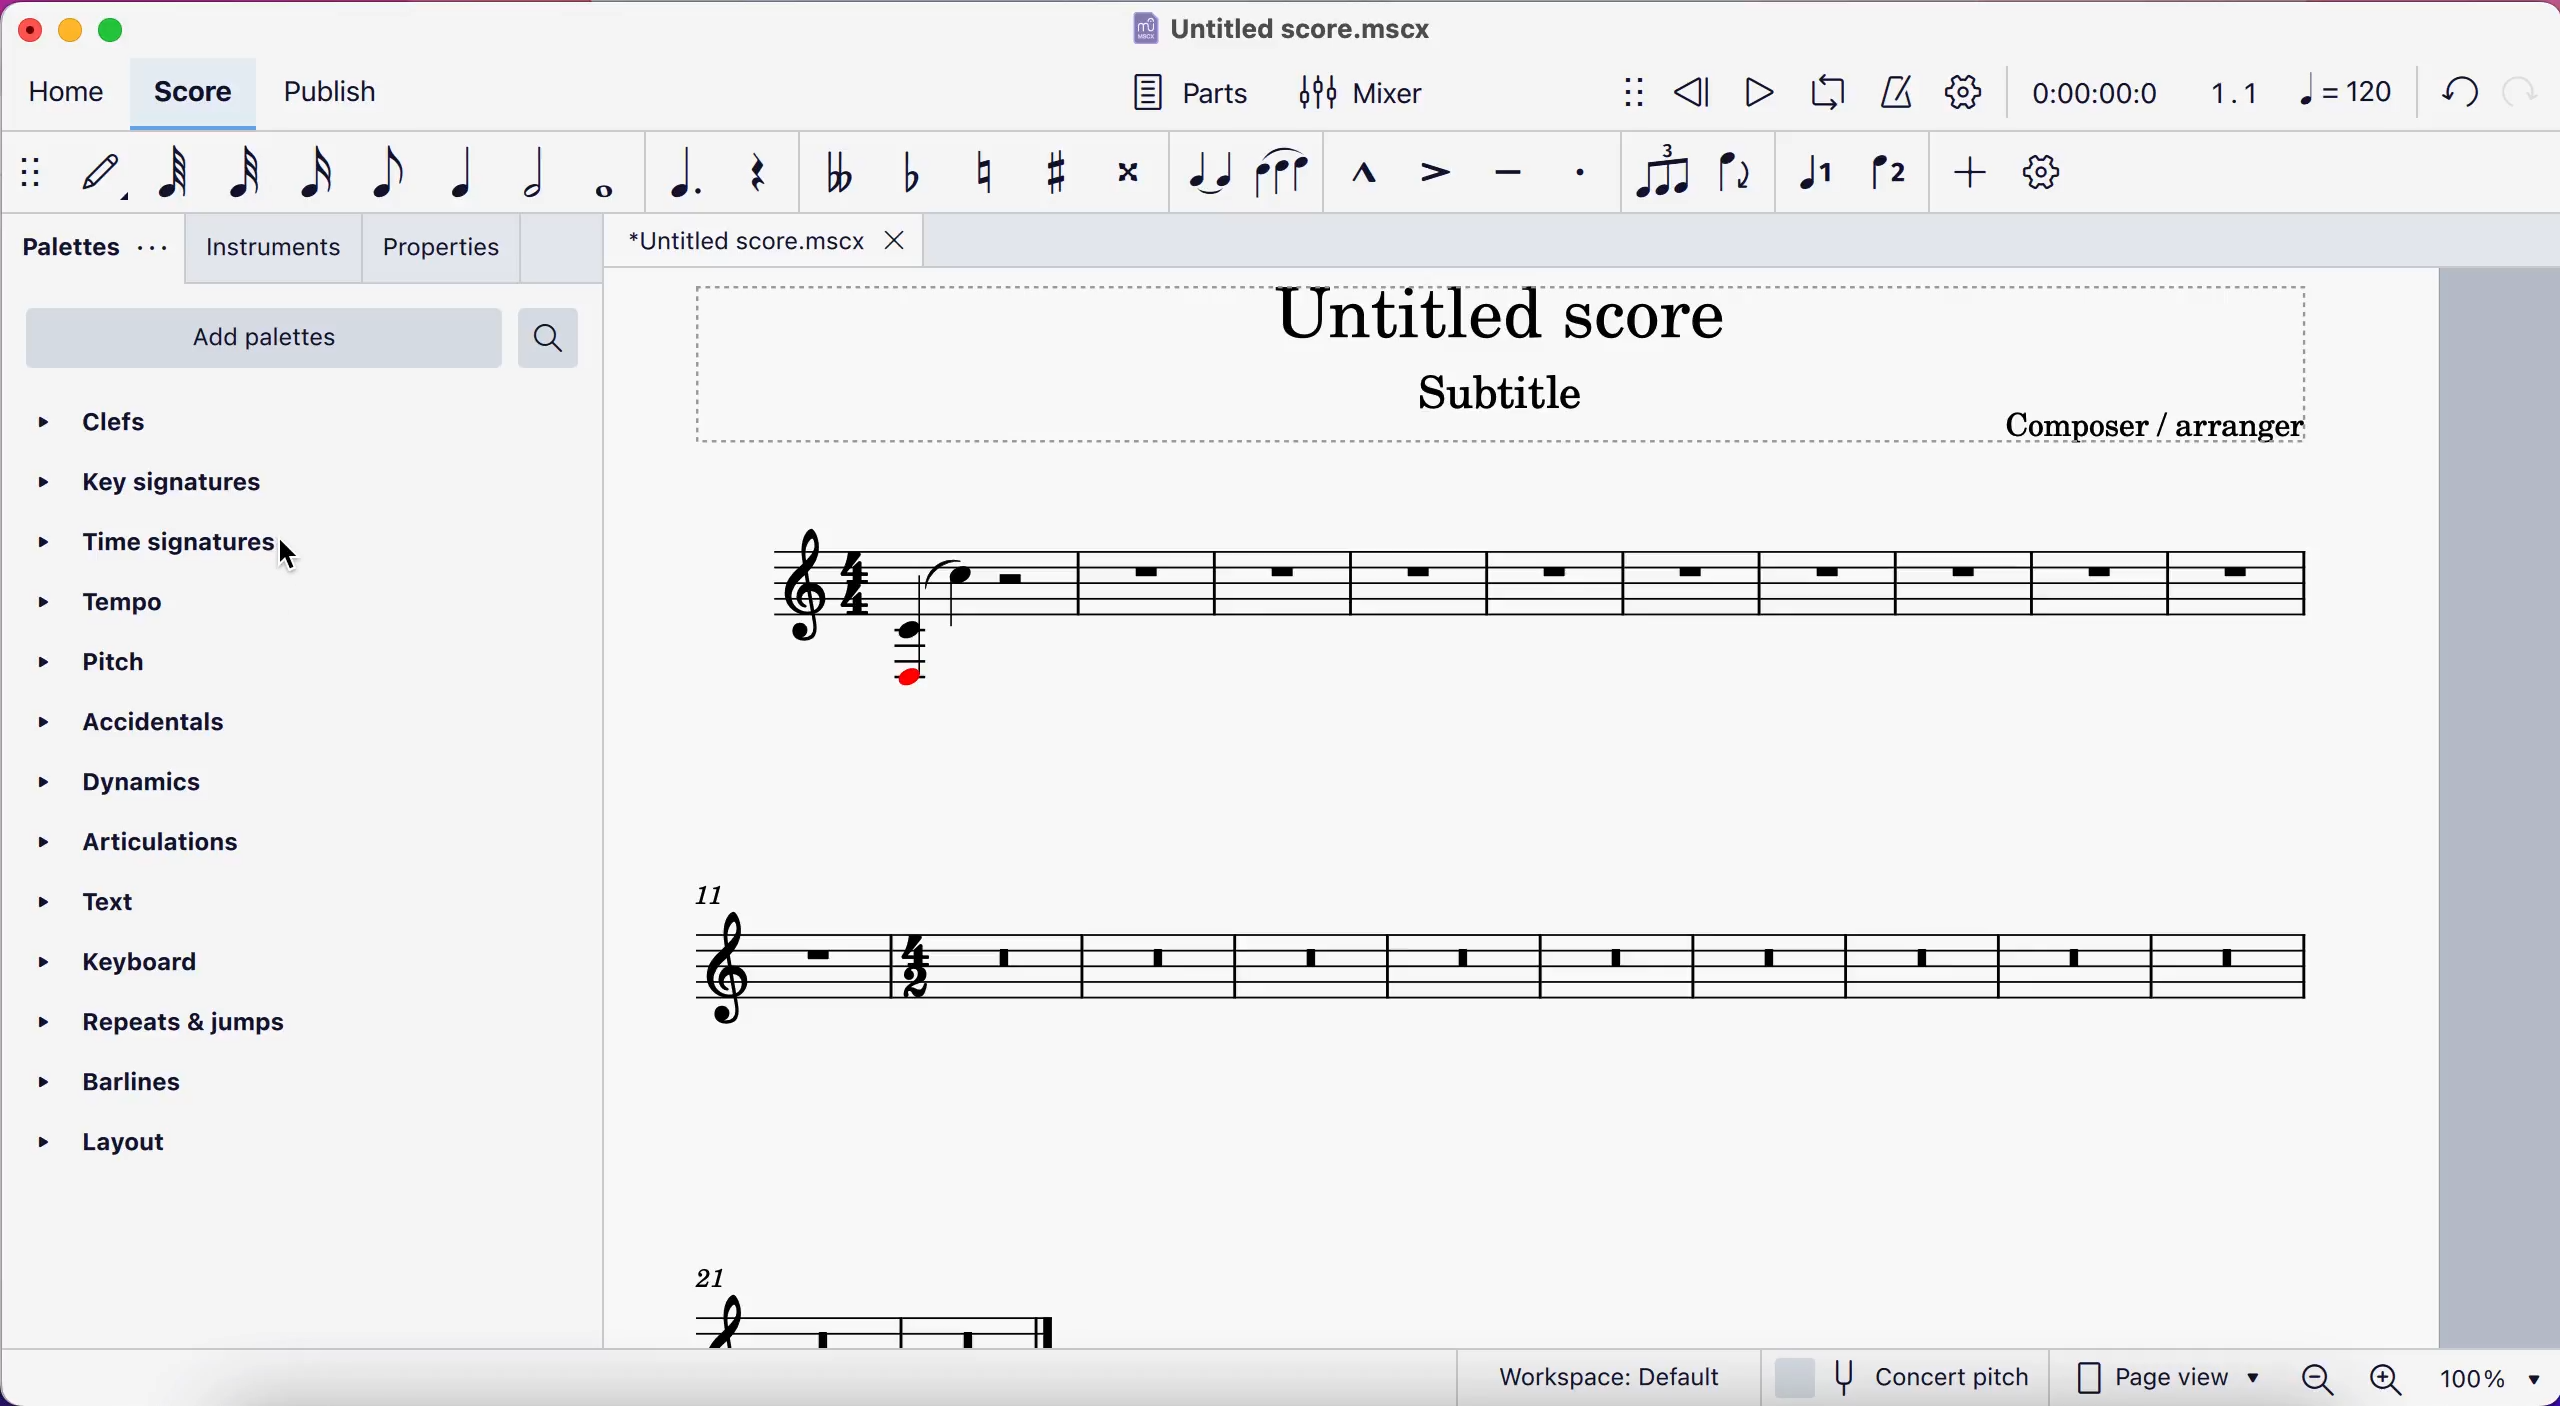 The height and width of the screenshot is (1406, 2560). Describe the element at coordinates (34, 173) in the screenshot. I see `show/hide bar` at that location.